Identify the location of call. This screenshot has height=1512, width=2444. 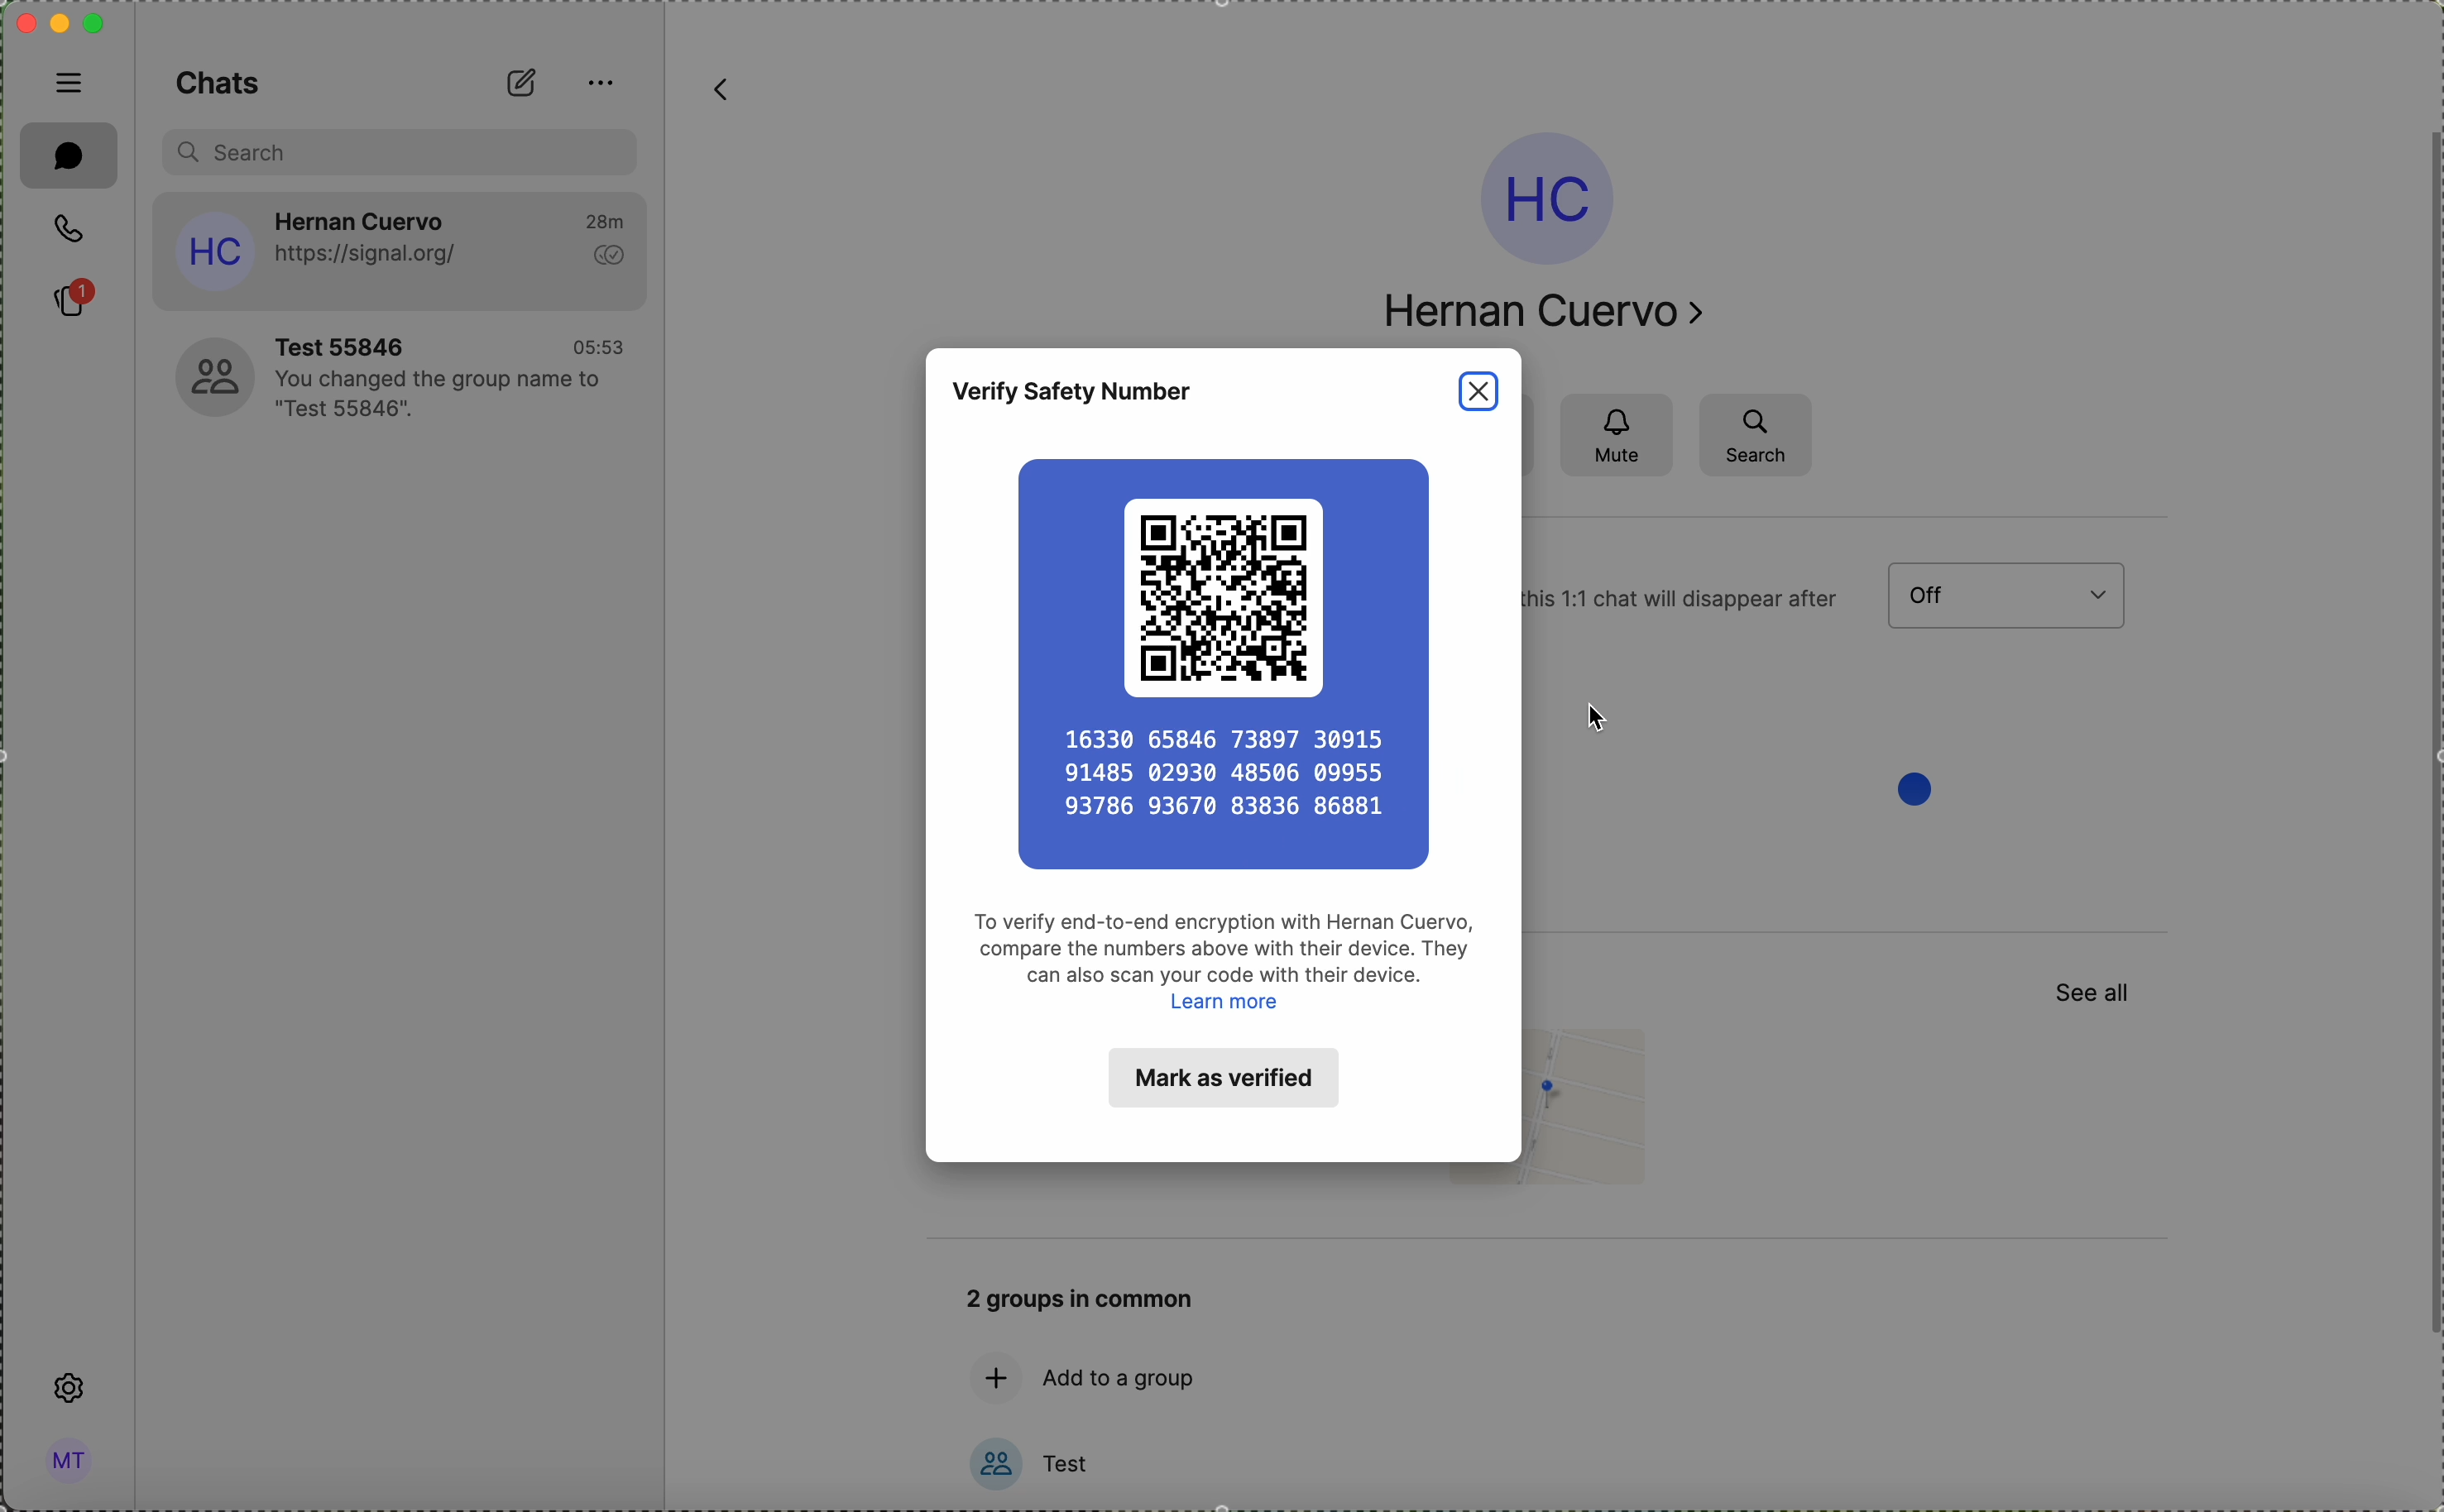
(73, 231).